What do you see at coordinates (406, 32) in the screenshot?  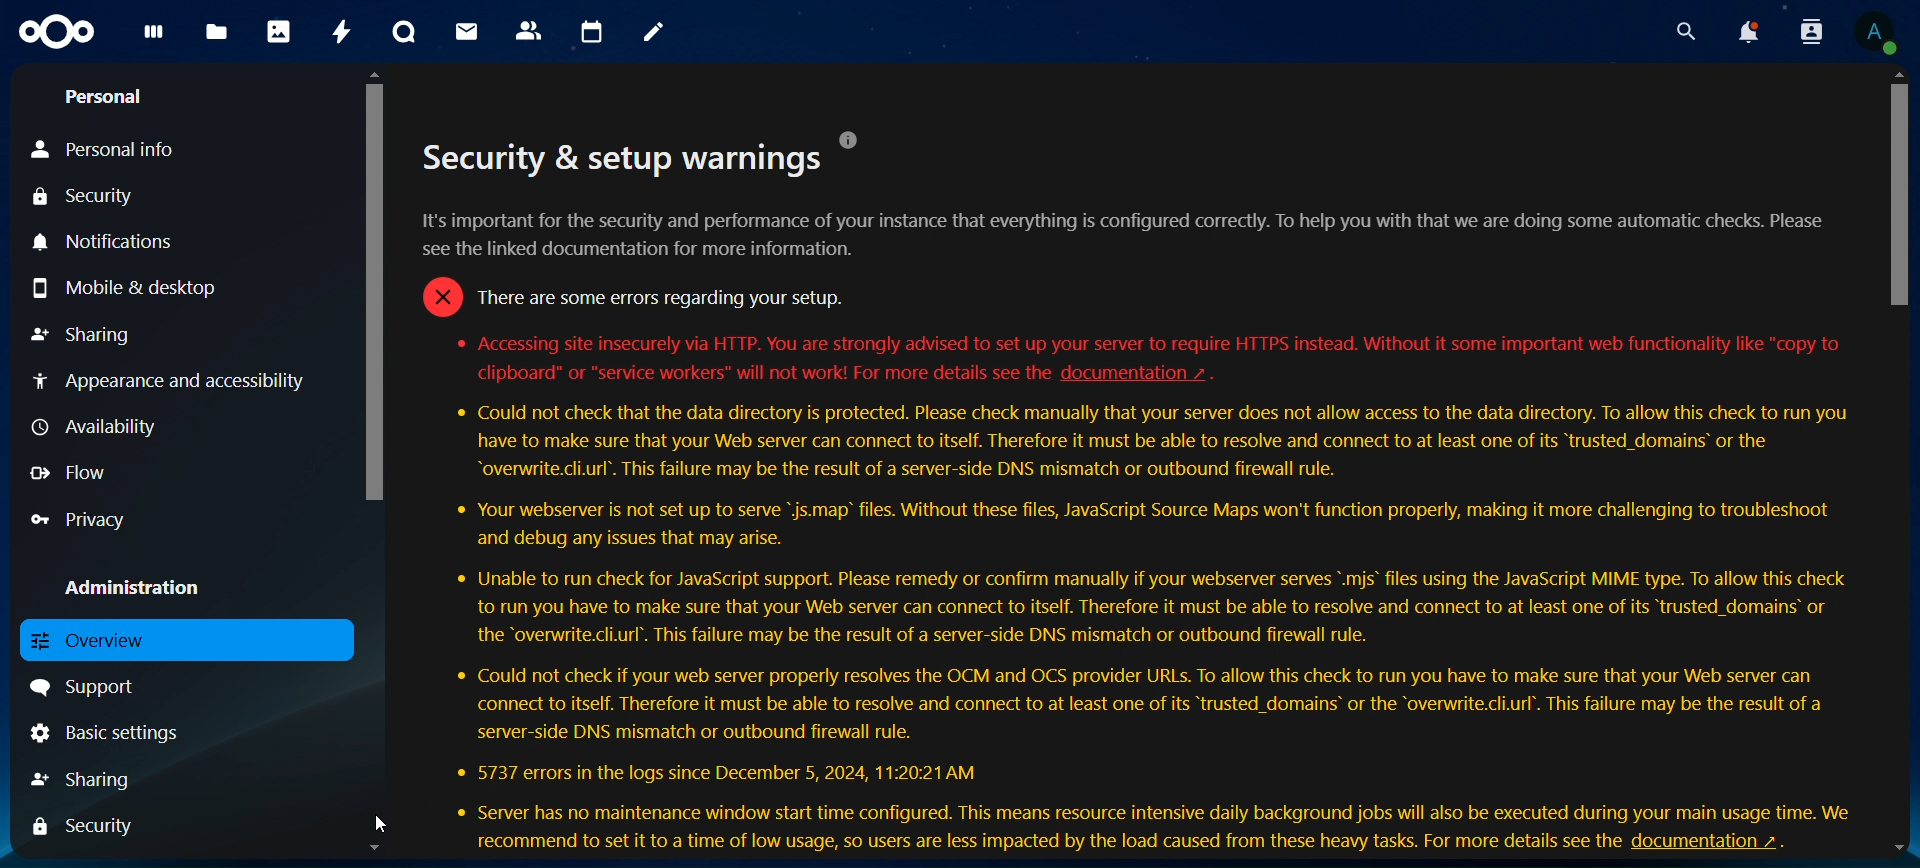 I see `talk` at bounding box center [406, 32].